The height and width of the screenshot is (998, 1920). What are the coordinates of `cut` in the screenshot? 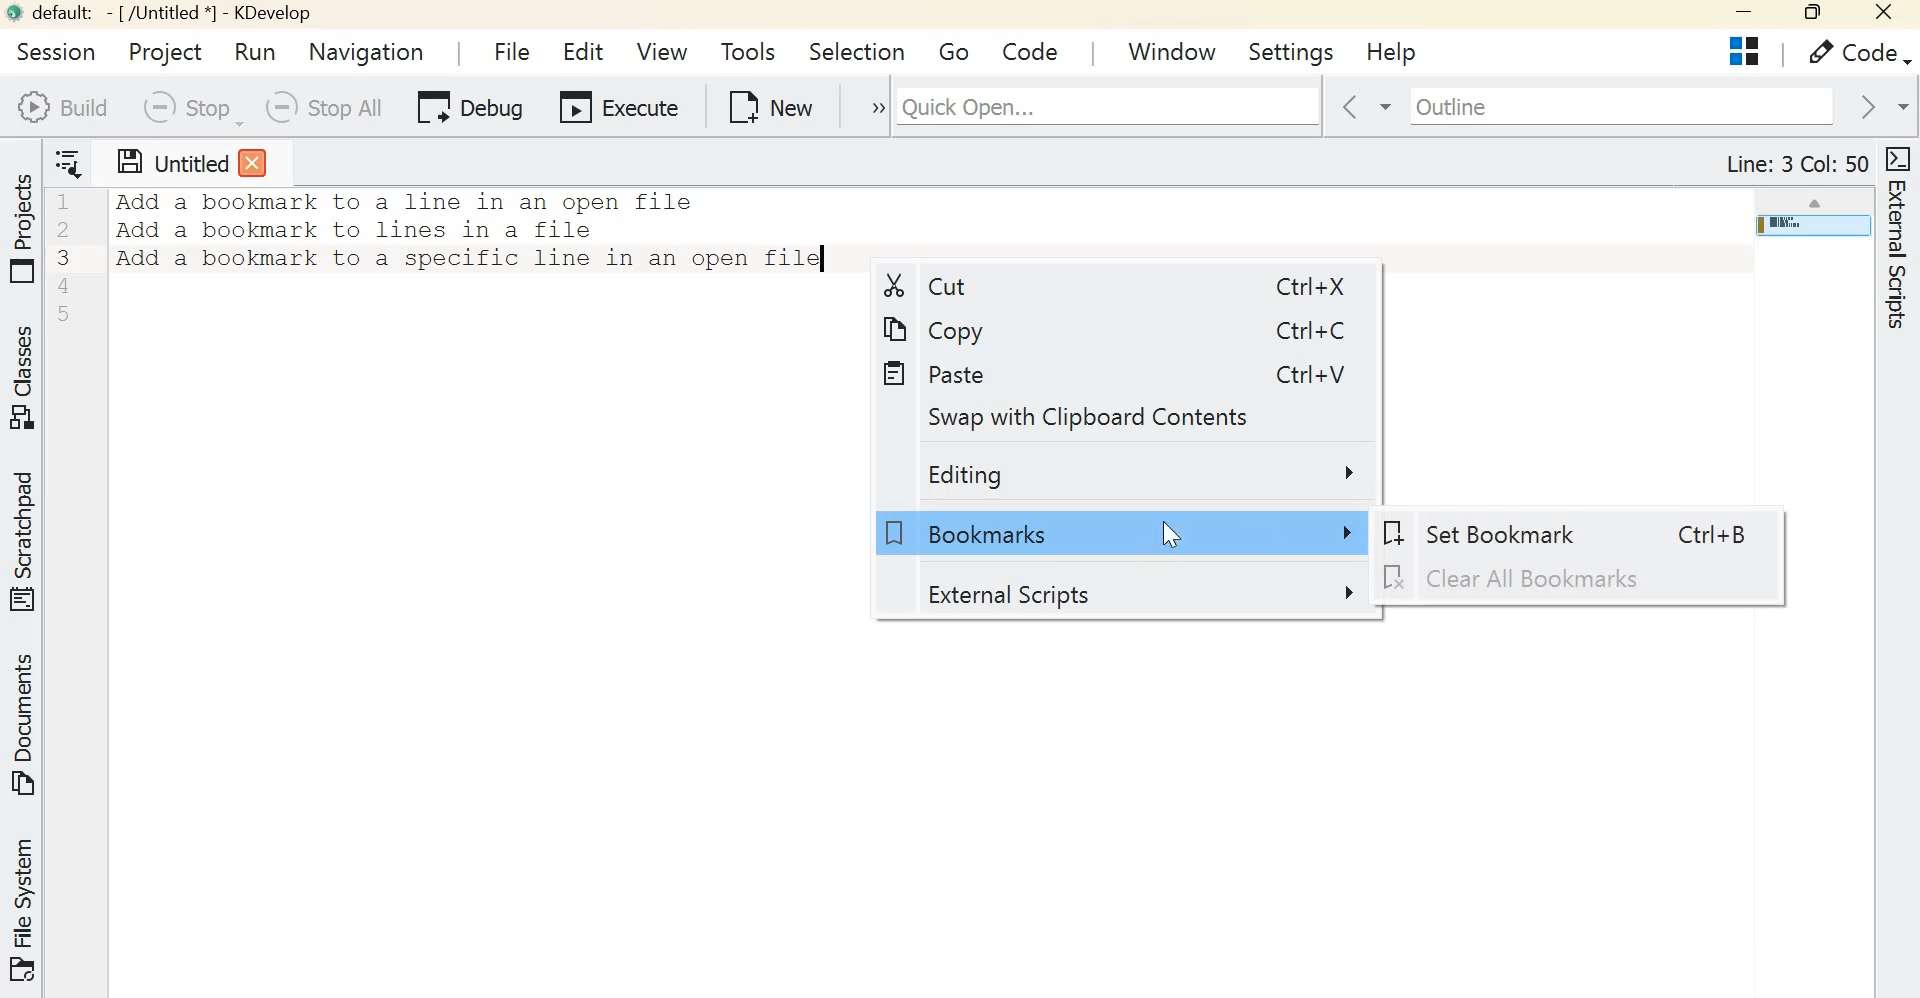 It's located at (923, 287).